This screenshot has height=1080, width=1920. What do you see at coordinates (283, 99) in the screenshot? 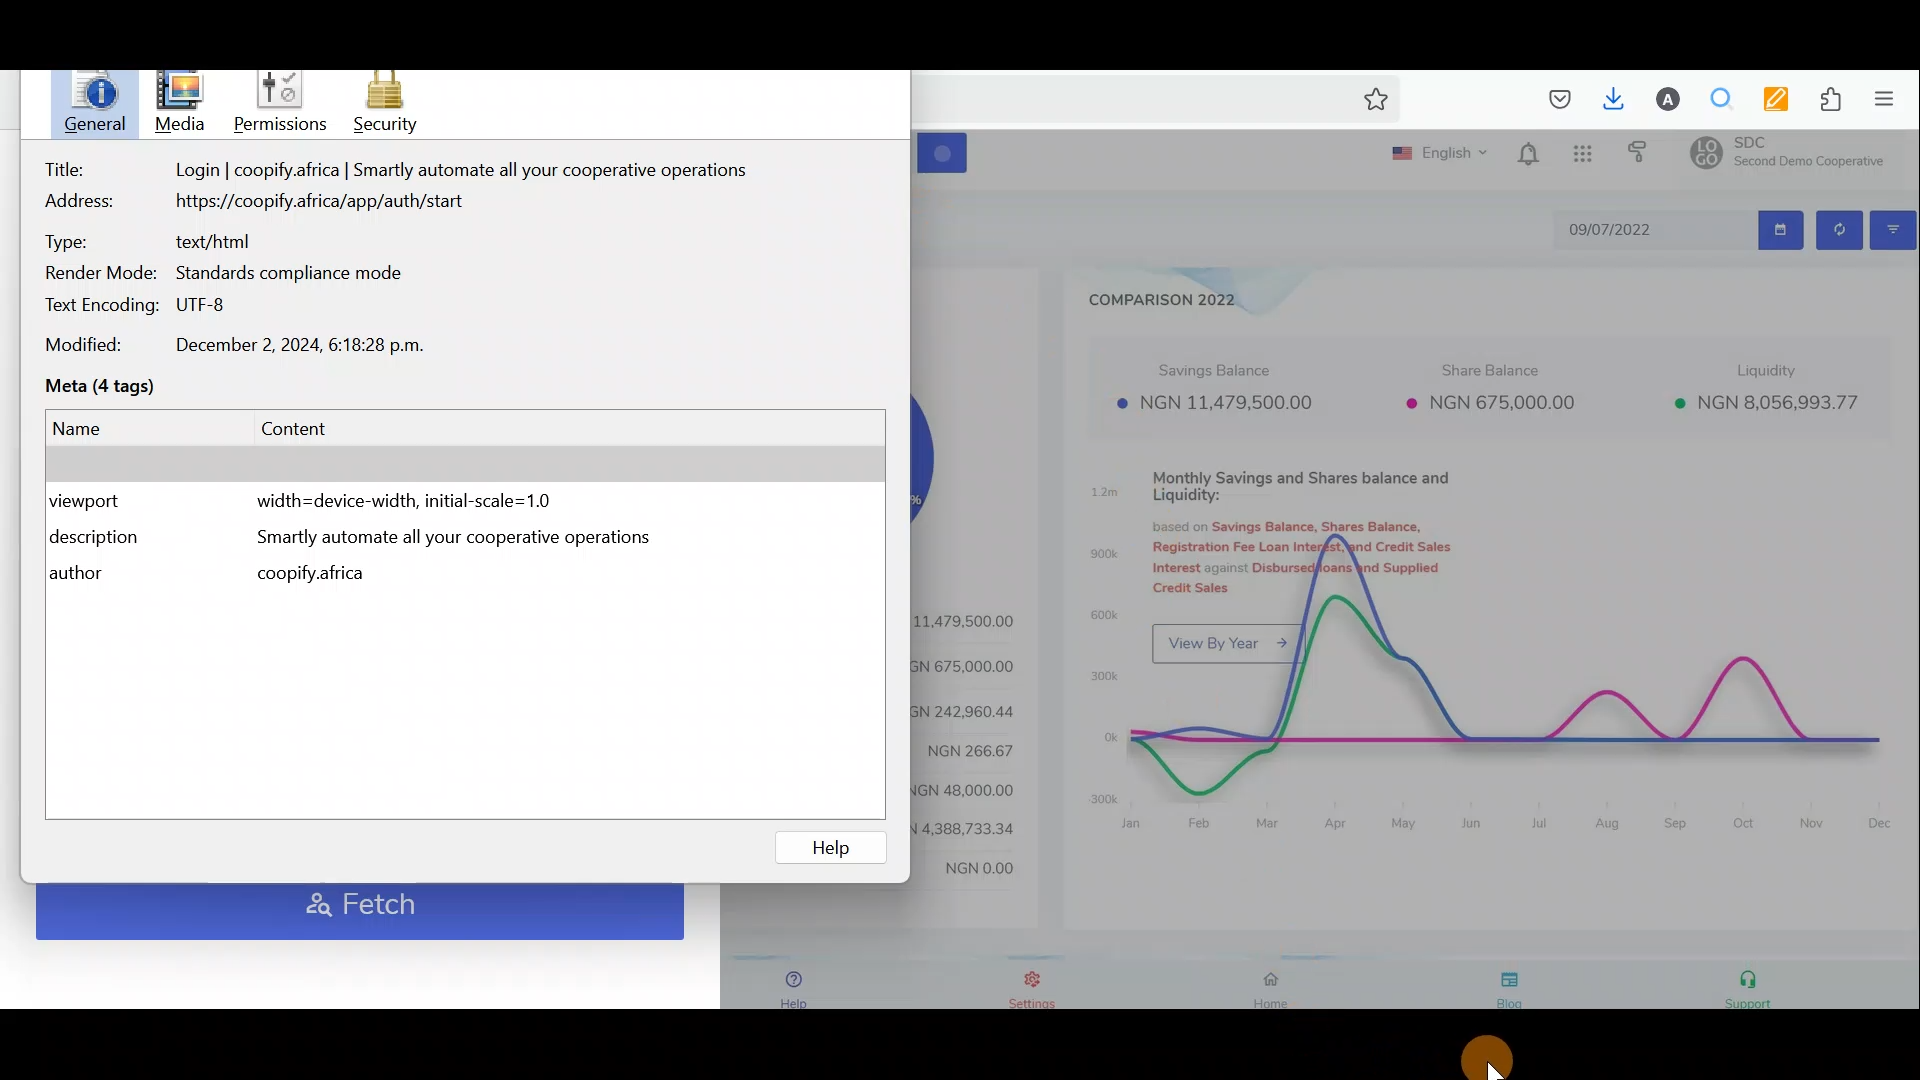
I see `Permissions` at bounding box center [283, 99].